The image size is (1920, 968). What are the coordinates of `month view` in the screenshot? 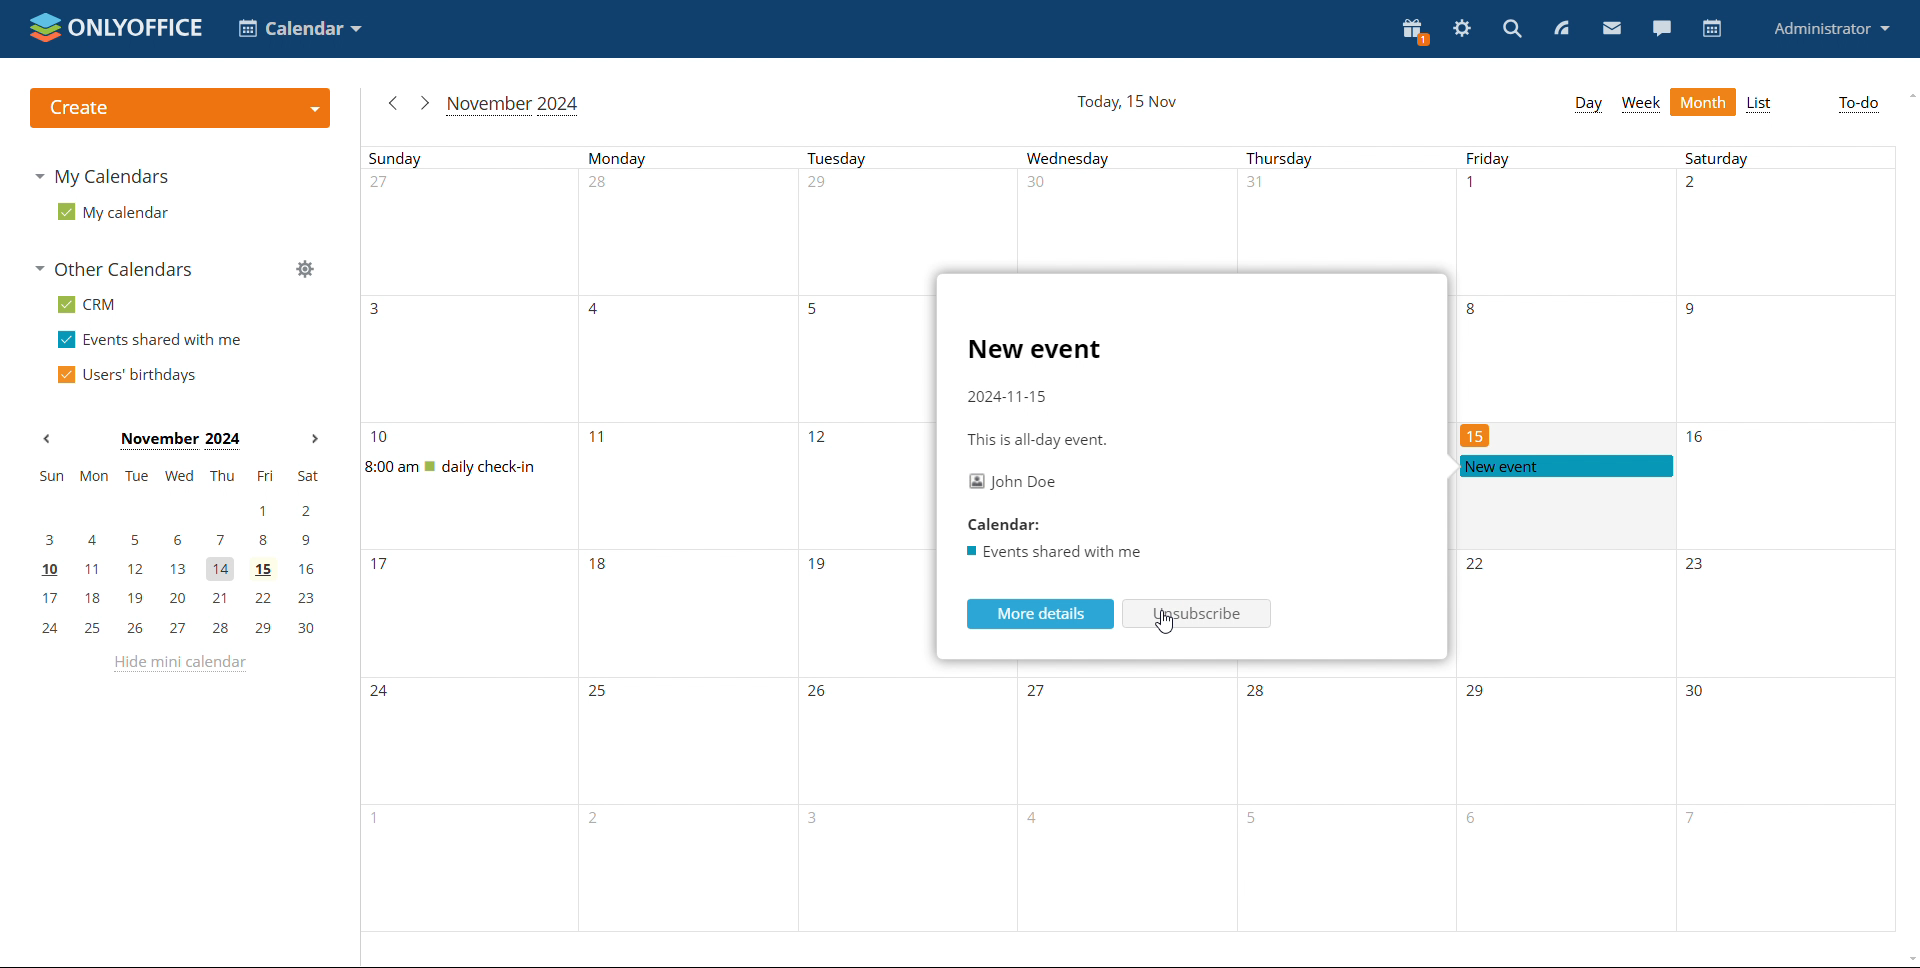 It's located at (1703, 103).